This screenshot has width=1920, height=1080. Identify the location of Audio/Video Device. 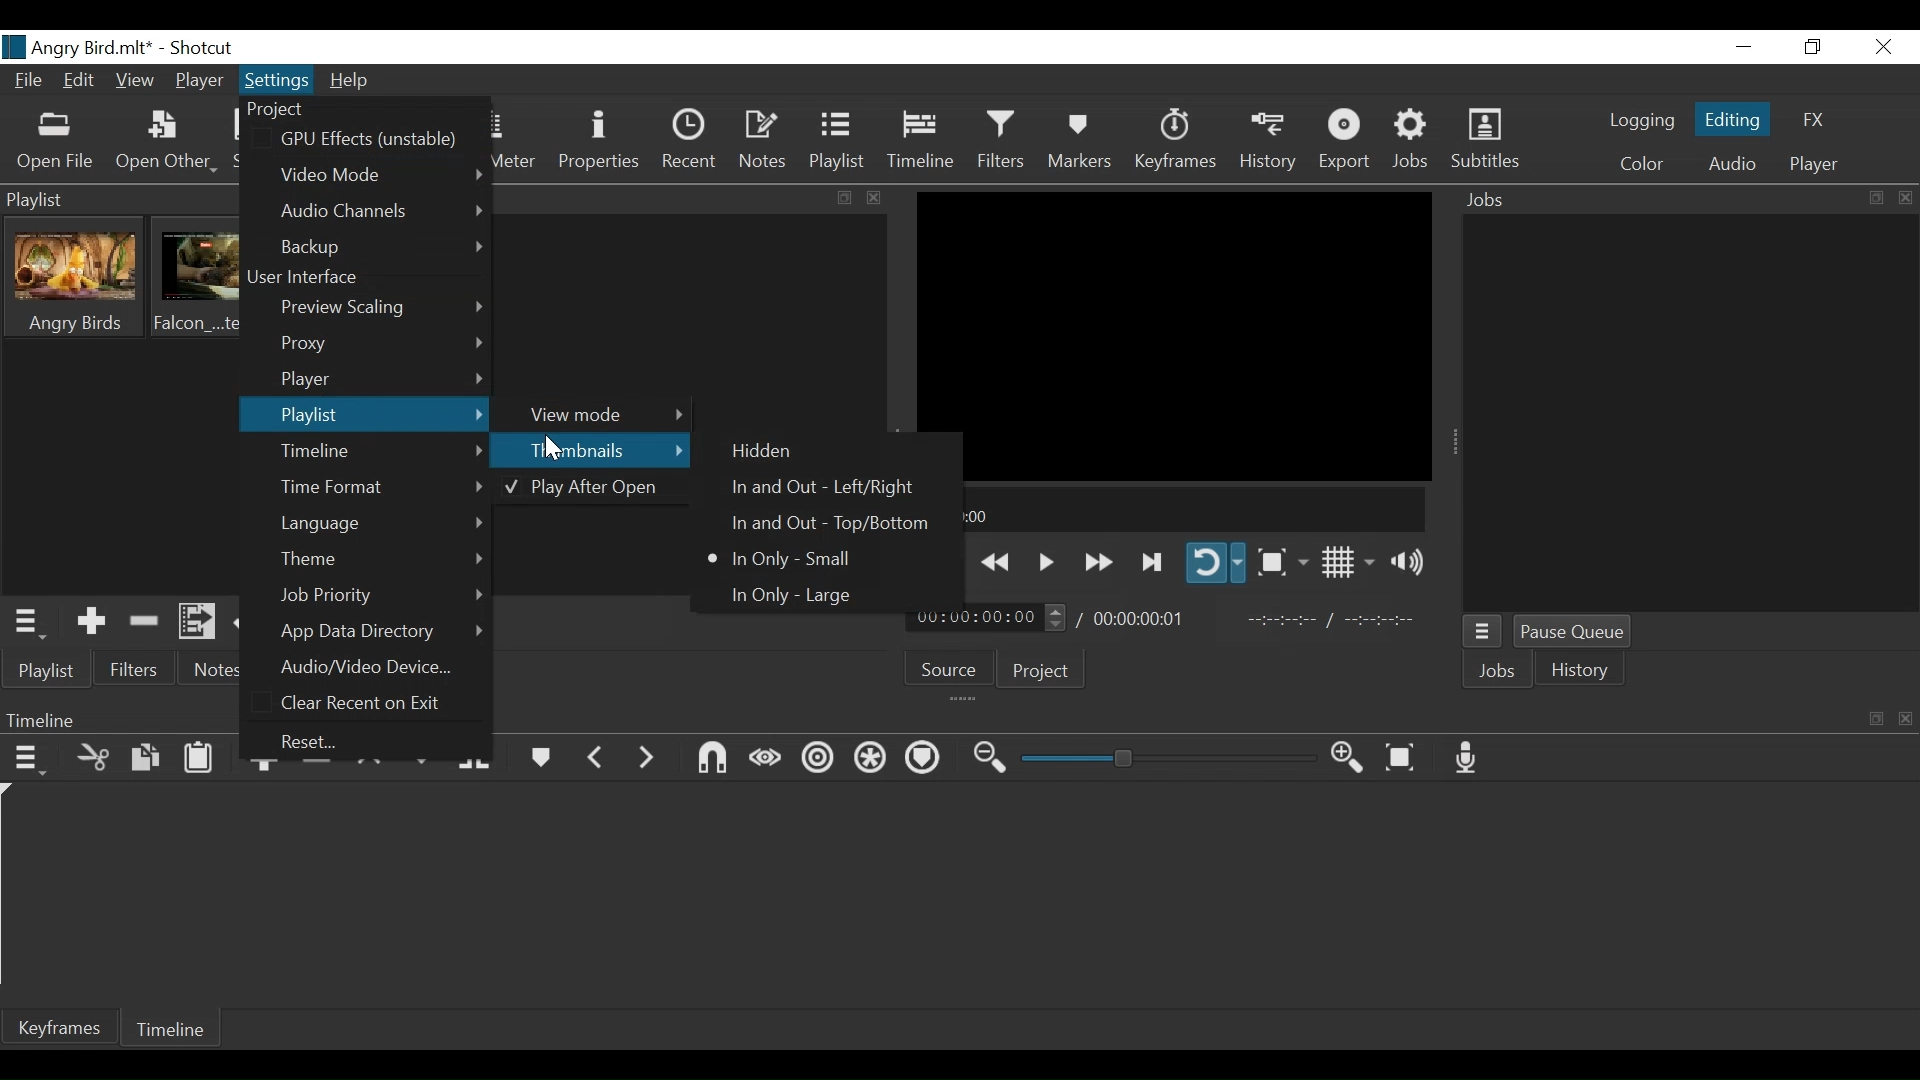
(375, 666).